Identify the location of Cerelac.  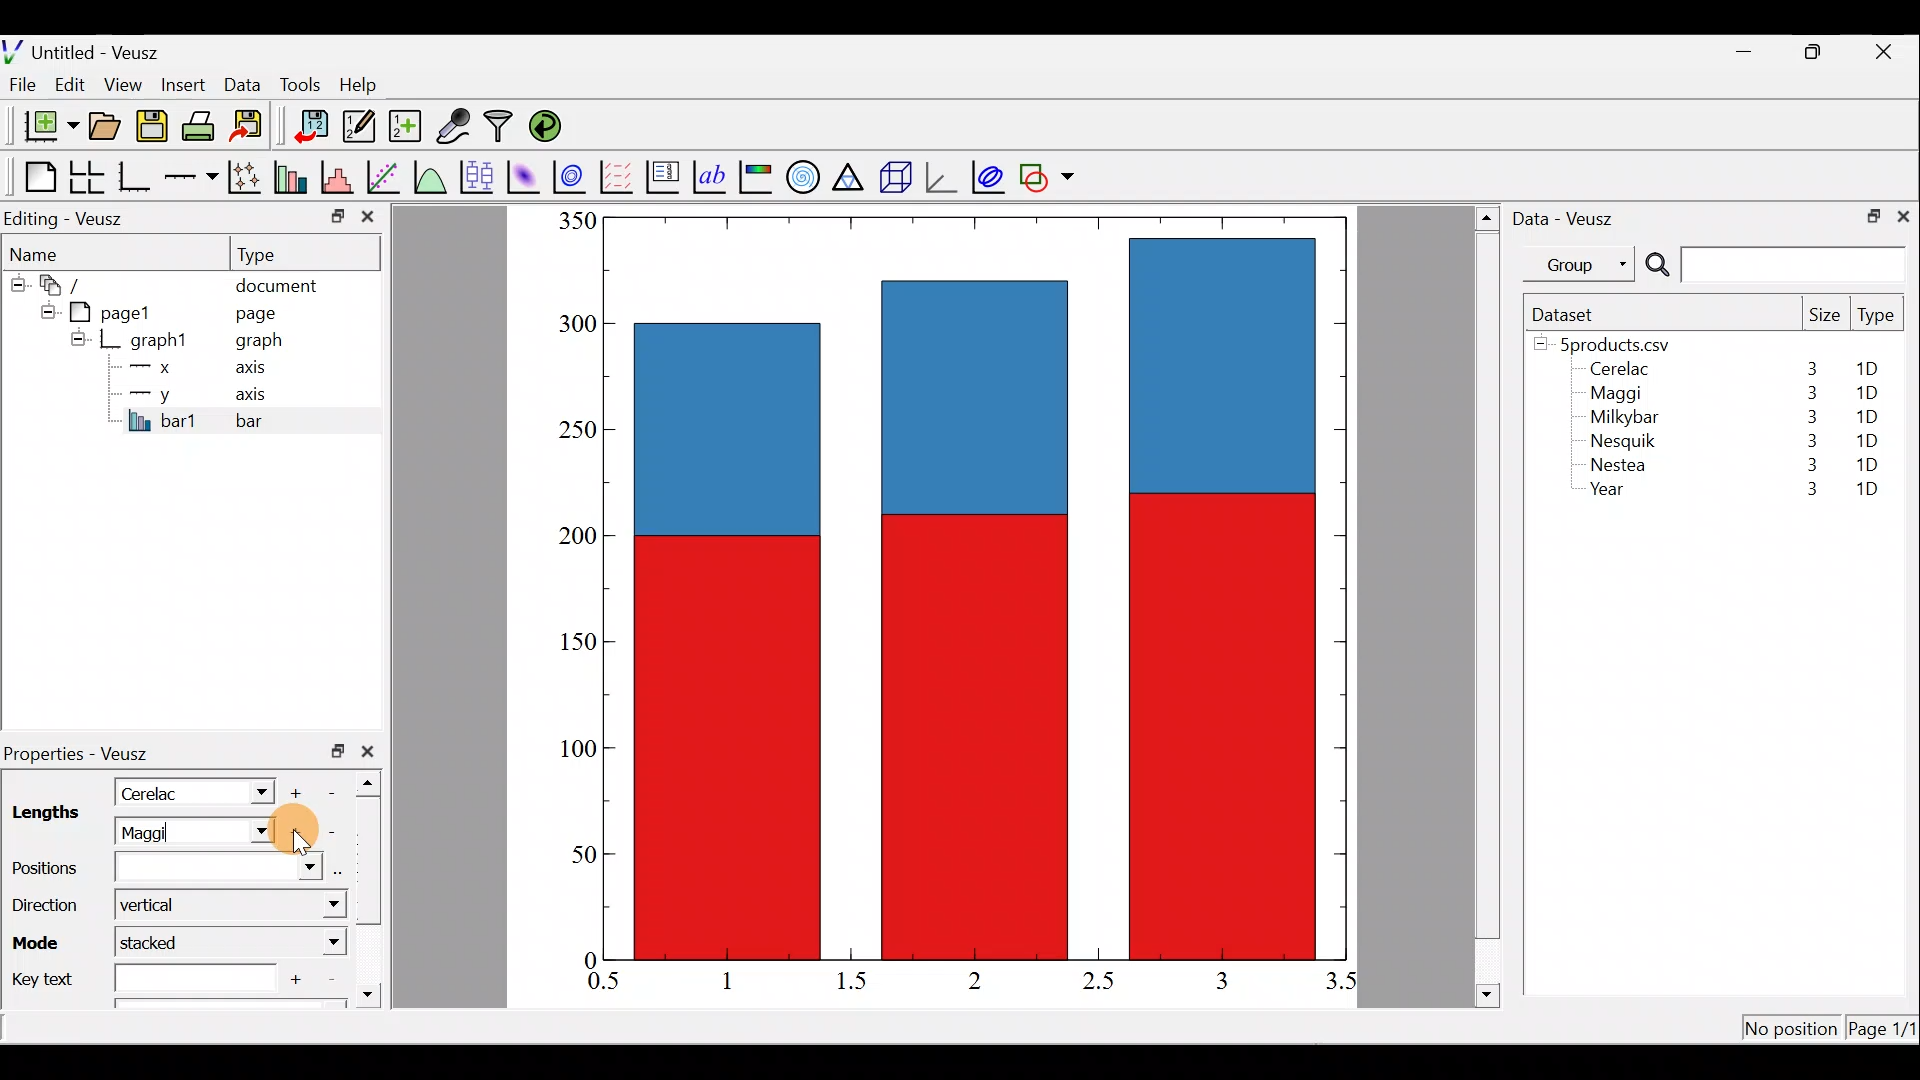
(155, 791).